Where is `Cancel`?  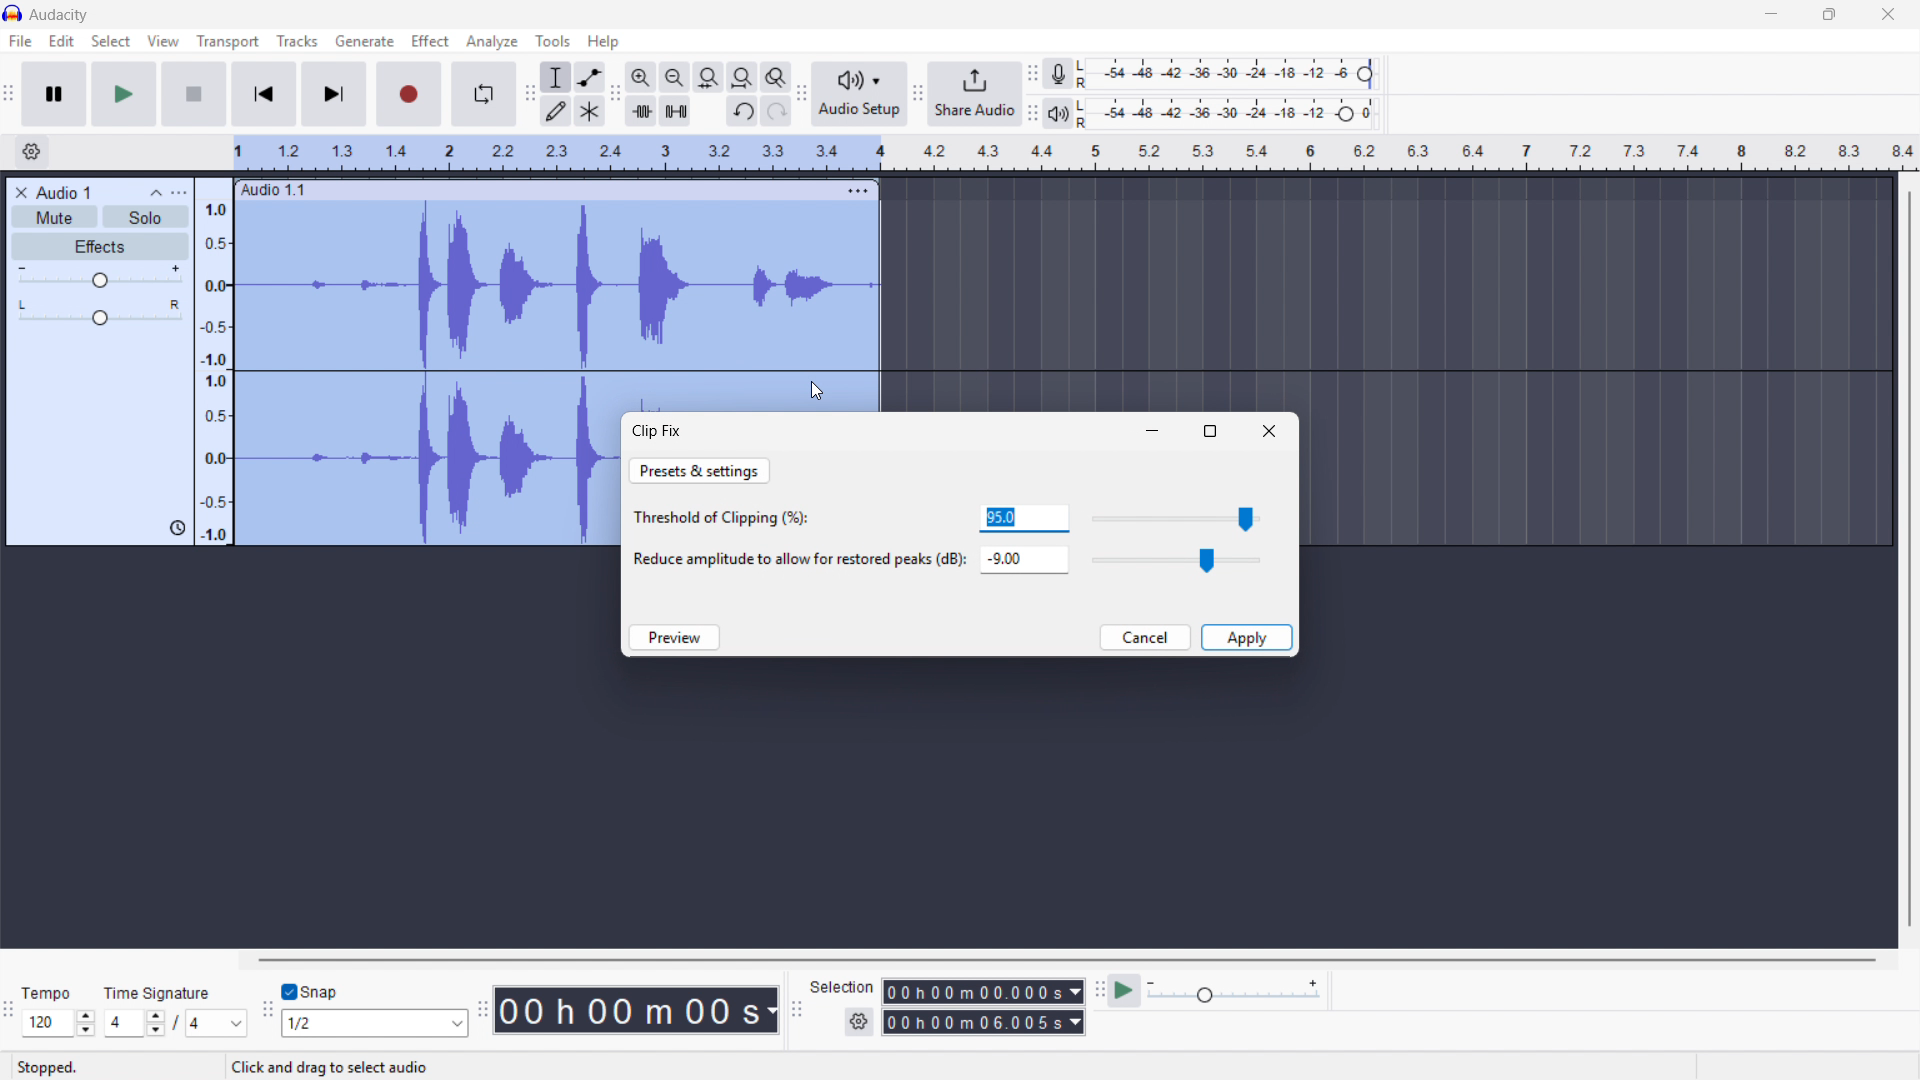
Cancel is located at coordinates (1145, 637).